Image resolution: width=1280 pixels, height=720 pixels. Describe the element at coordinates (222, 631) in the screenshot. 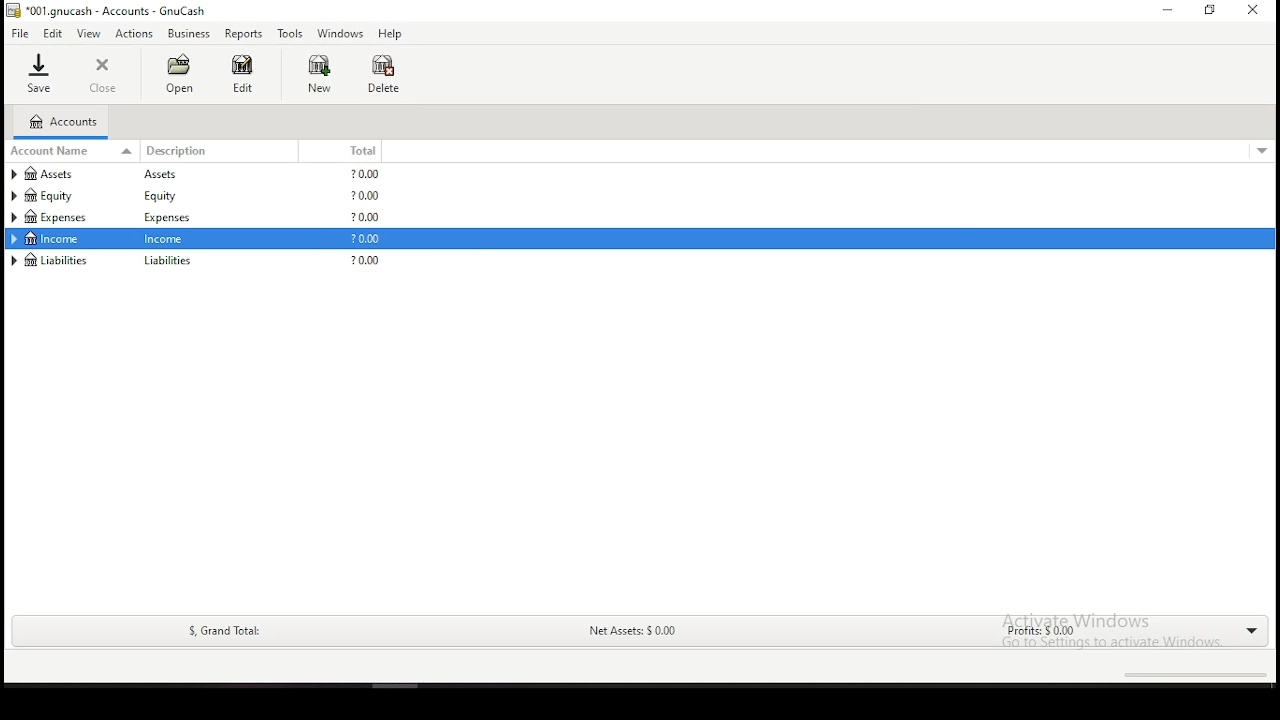

I see `S, Grand Total` at that location.